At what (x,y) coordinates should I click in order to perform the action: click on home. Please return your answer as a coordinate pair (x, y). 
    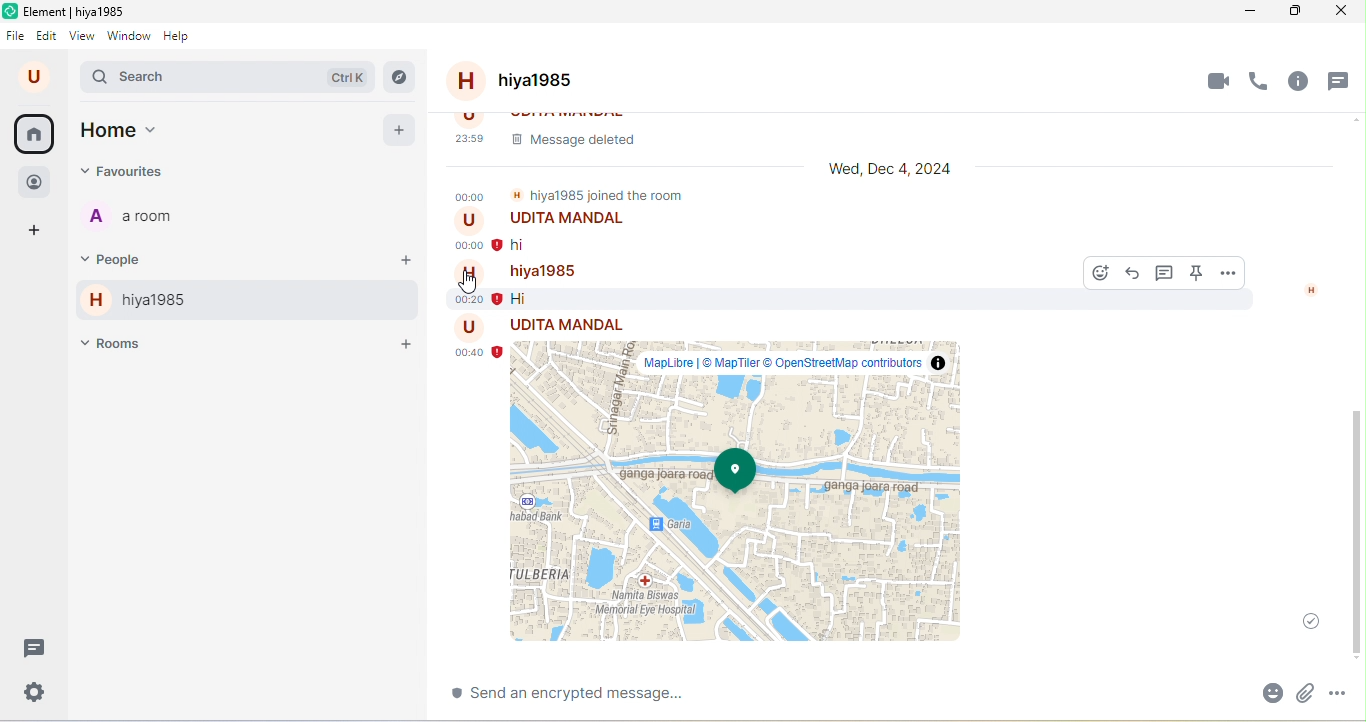
    Looking at the image, I should click on (123, 131).